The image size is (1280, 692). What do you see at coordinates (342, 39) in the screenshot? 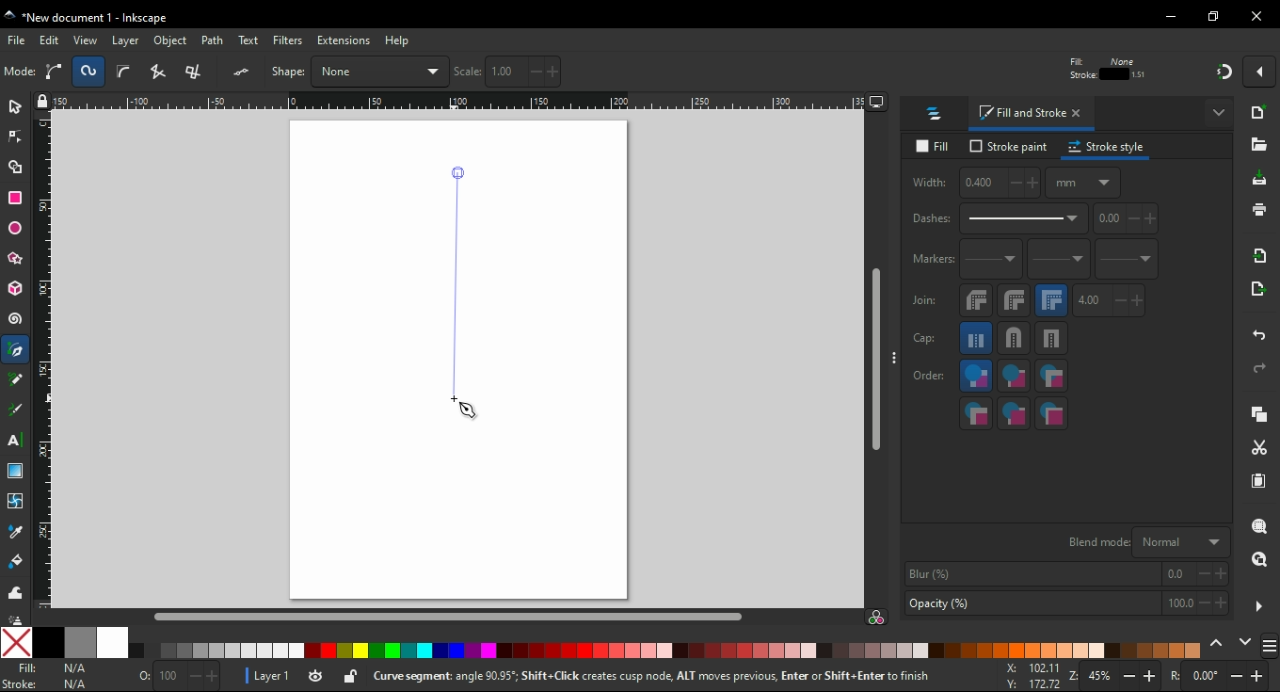
I see `extension` at bounding box center [342, 39].